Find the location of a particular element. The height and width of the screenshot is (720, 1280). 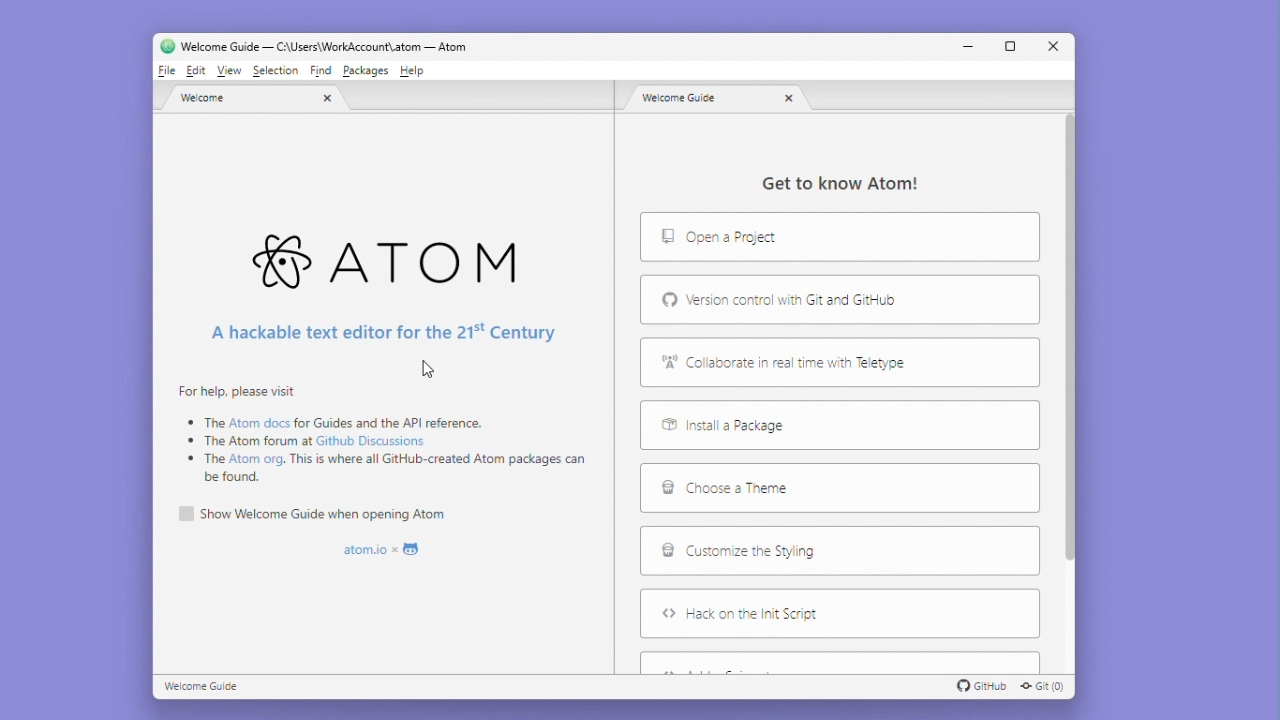

Choose a theme is located at coordinates (756, 490).